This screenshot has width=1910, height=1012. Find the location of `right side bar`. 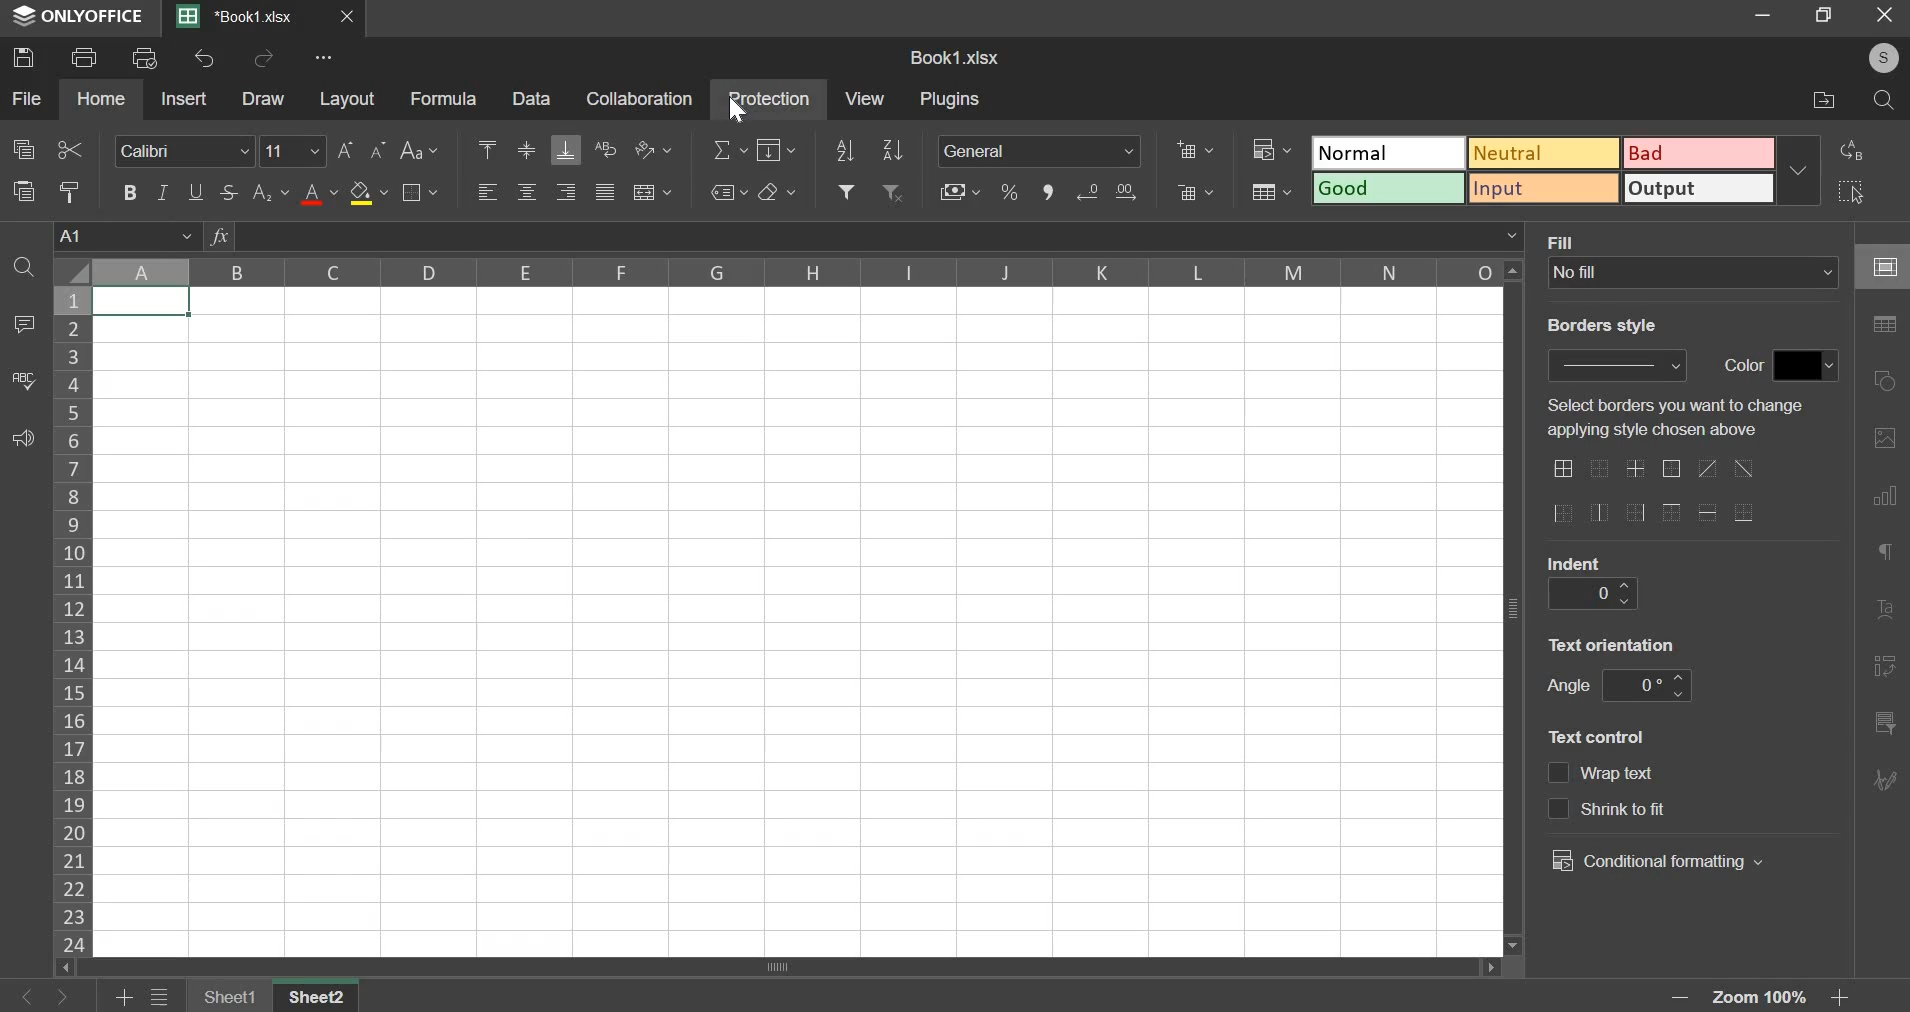

right side bar is located at coordinates (1887, 325).